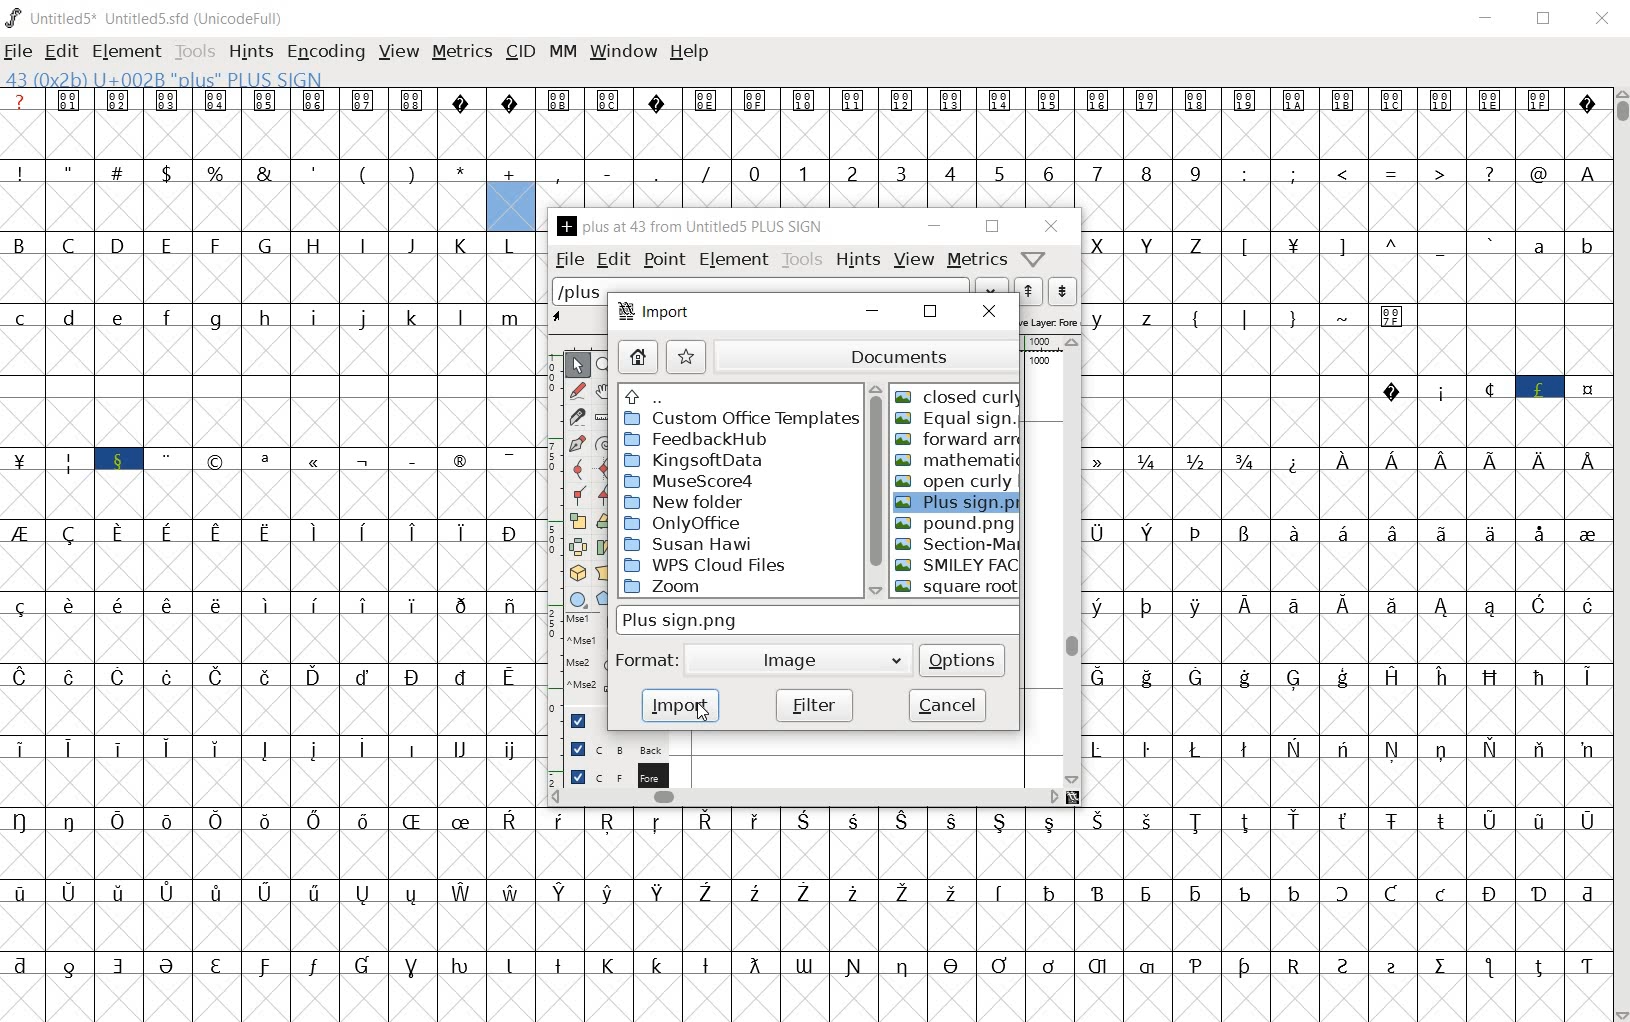 Image resolution: width=1630 pixels, height=1022 pixels. Describe the element at coordinates (568, 260) in the screenshot. I see `file` at that location.